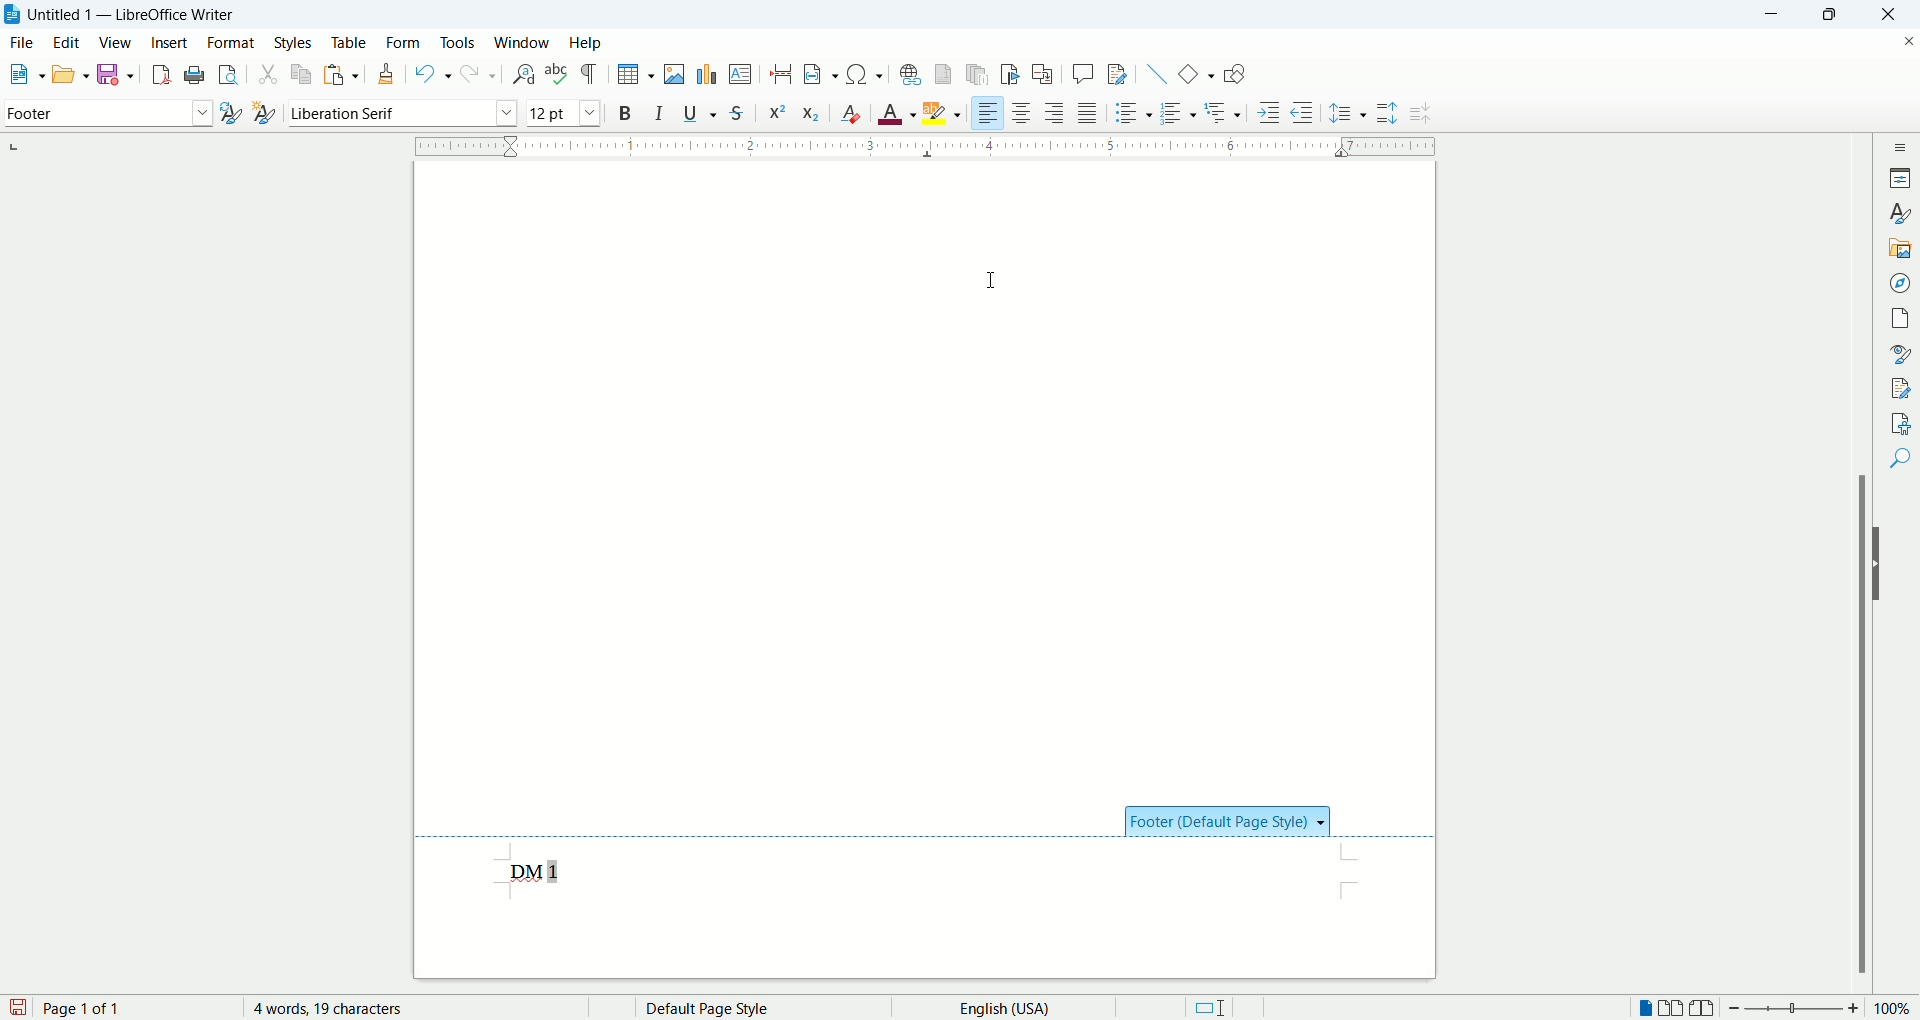 This screenshot has width=1920, height=1020. I want to click on Untitled 1 - LibreOffice Writer, so click(136, 14).